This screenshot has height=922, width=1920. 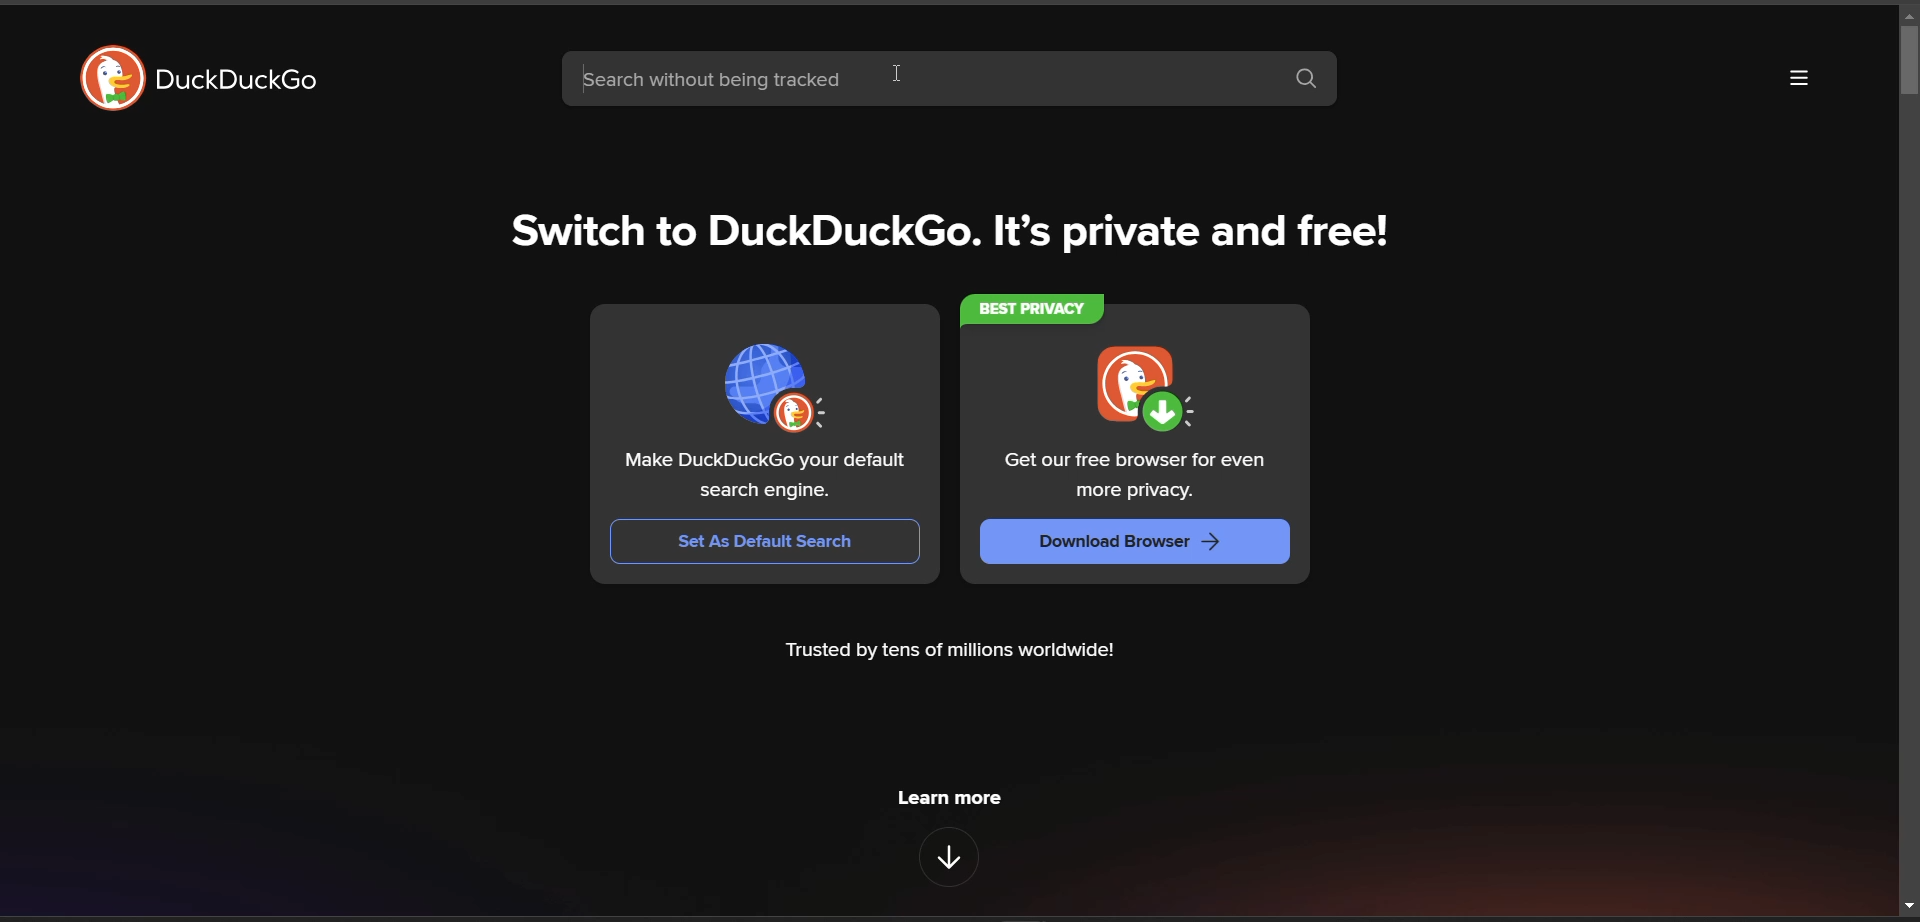 I want to click on features, so click(x=949, y=856).